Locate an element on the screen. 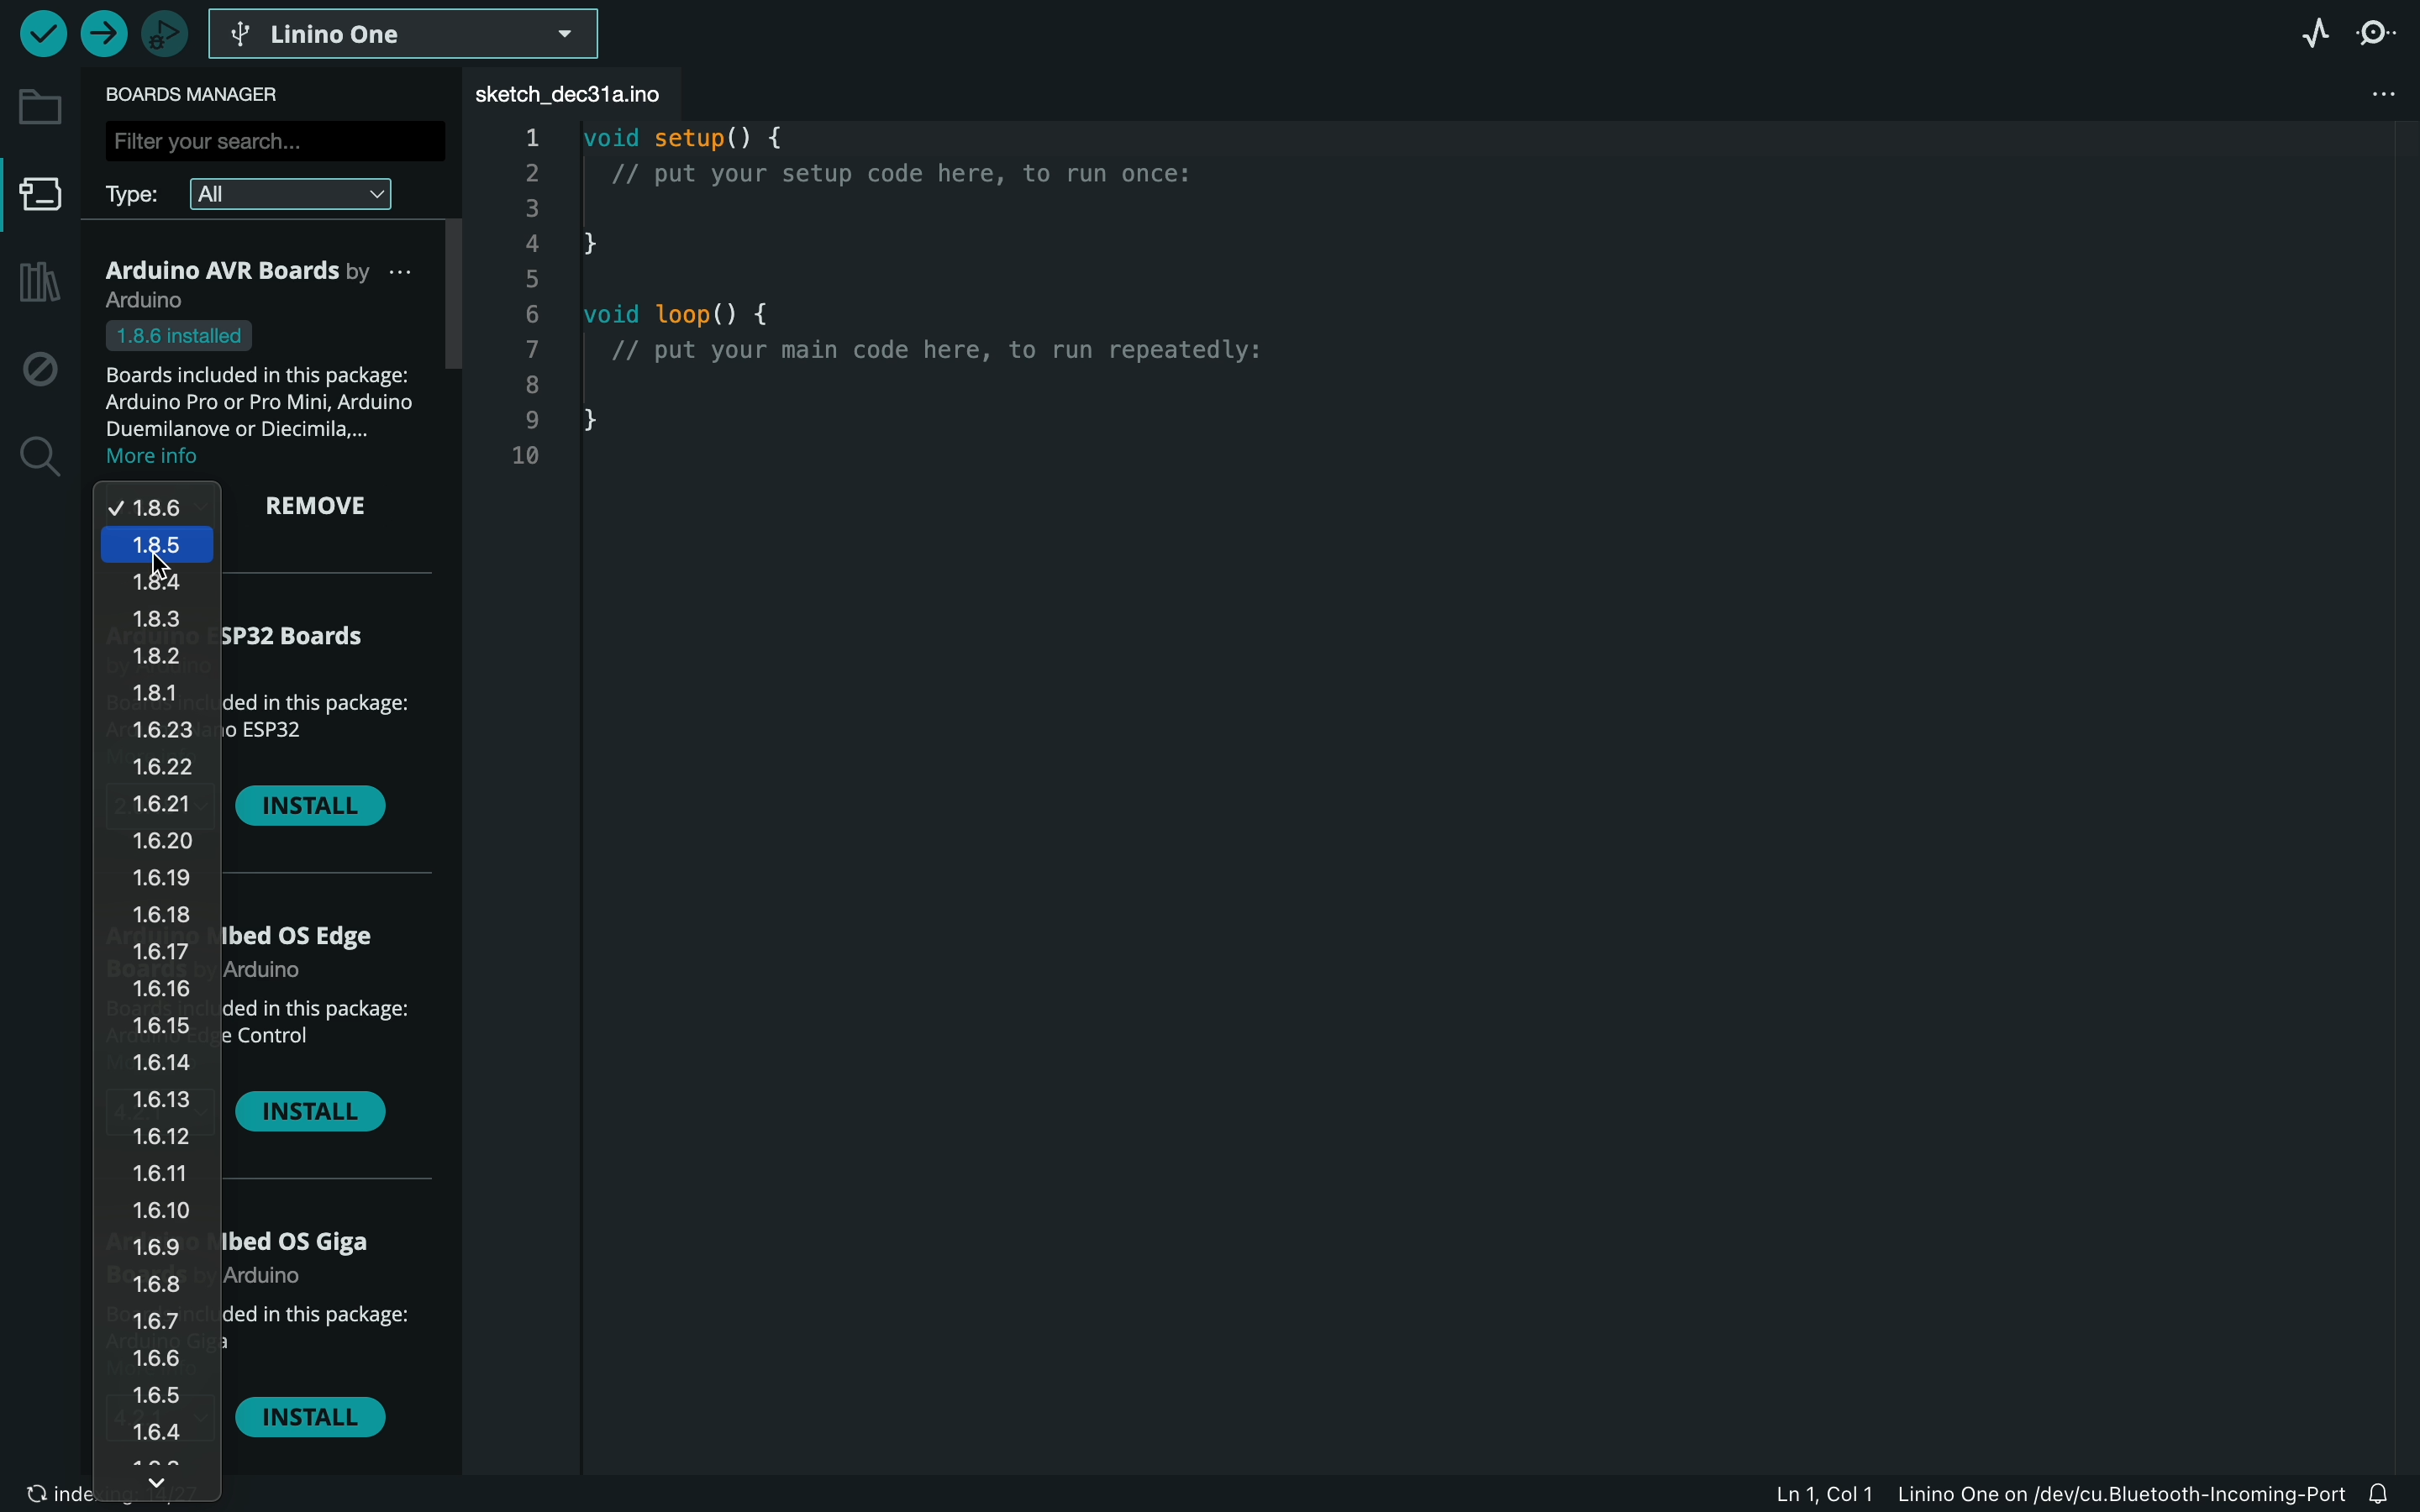 Image resolution: width=2420 pixels, height=1512 pixels. description is located at coordinates (315, 1038).